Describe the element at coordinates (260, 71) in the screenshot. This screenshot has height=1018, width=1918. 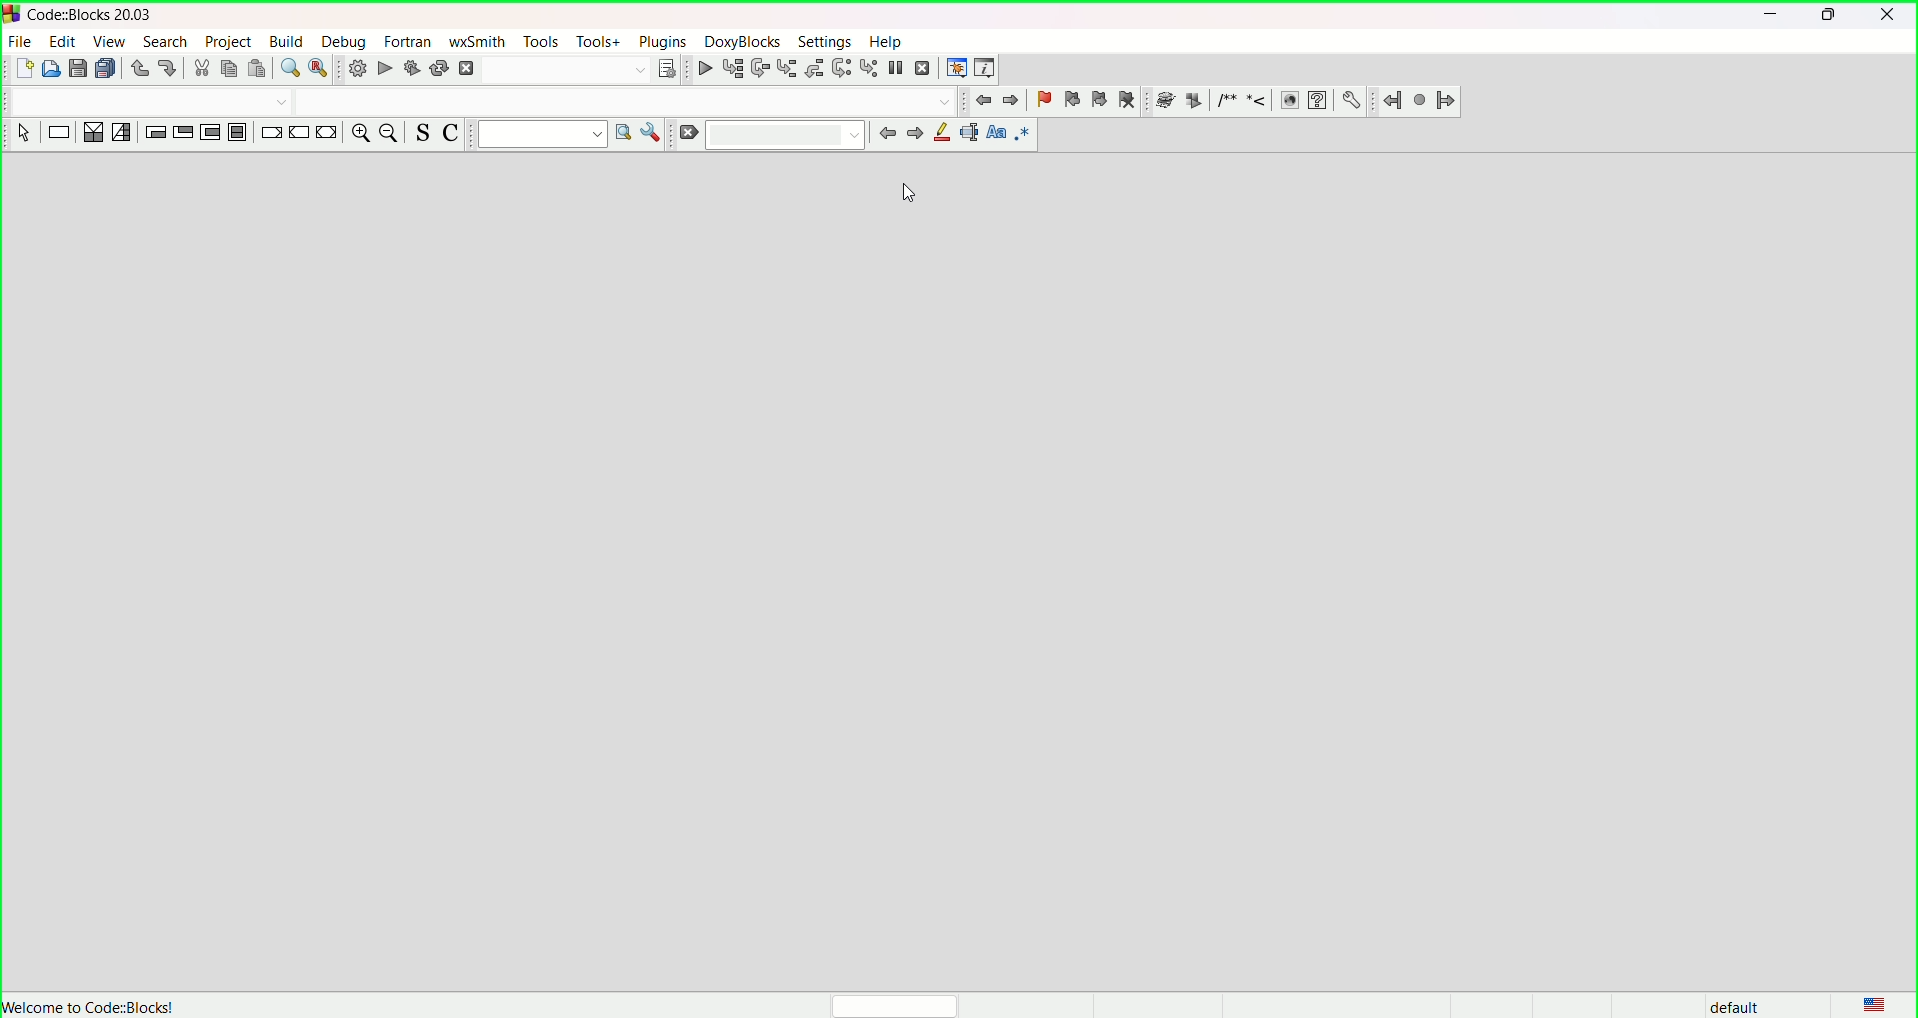
I see `paste` at that location.